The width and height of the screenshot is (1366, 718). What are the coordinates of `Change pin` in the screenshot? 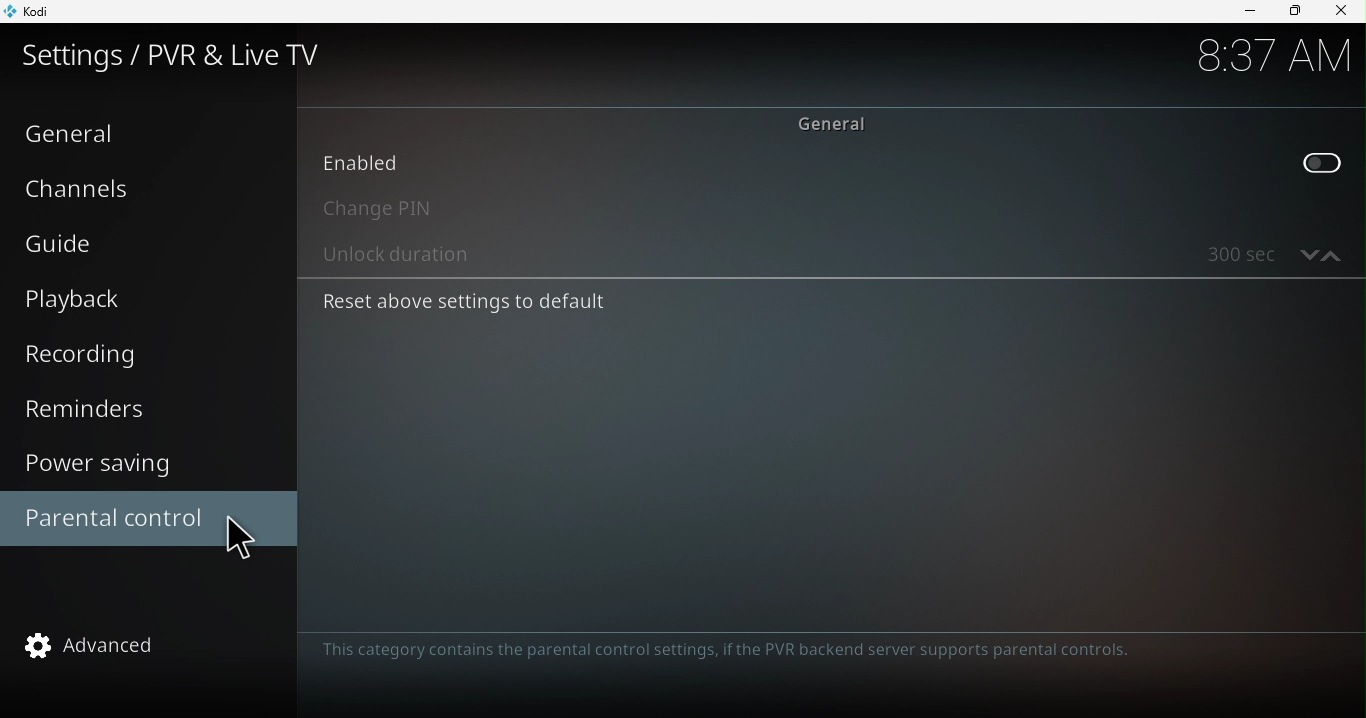 It's located at (828, 211).